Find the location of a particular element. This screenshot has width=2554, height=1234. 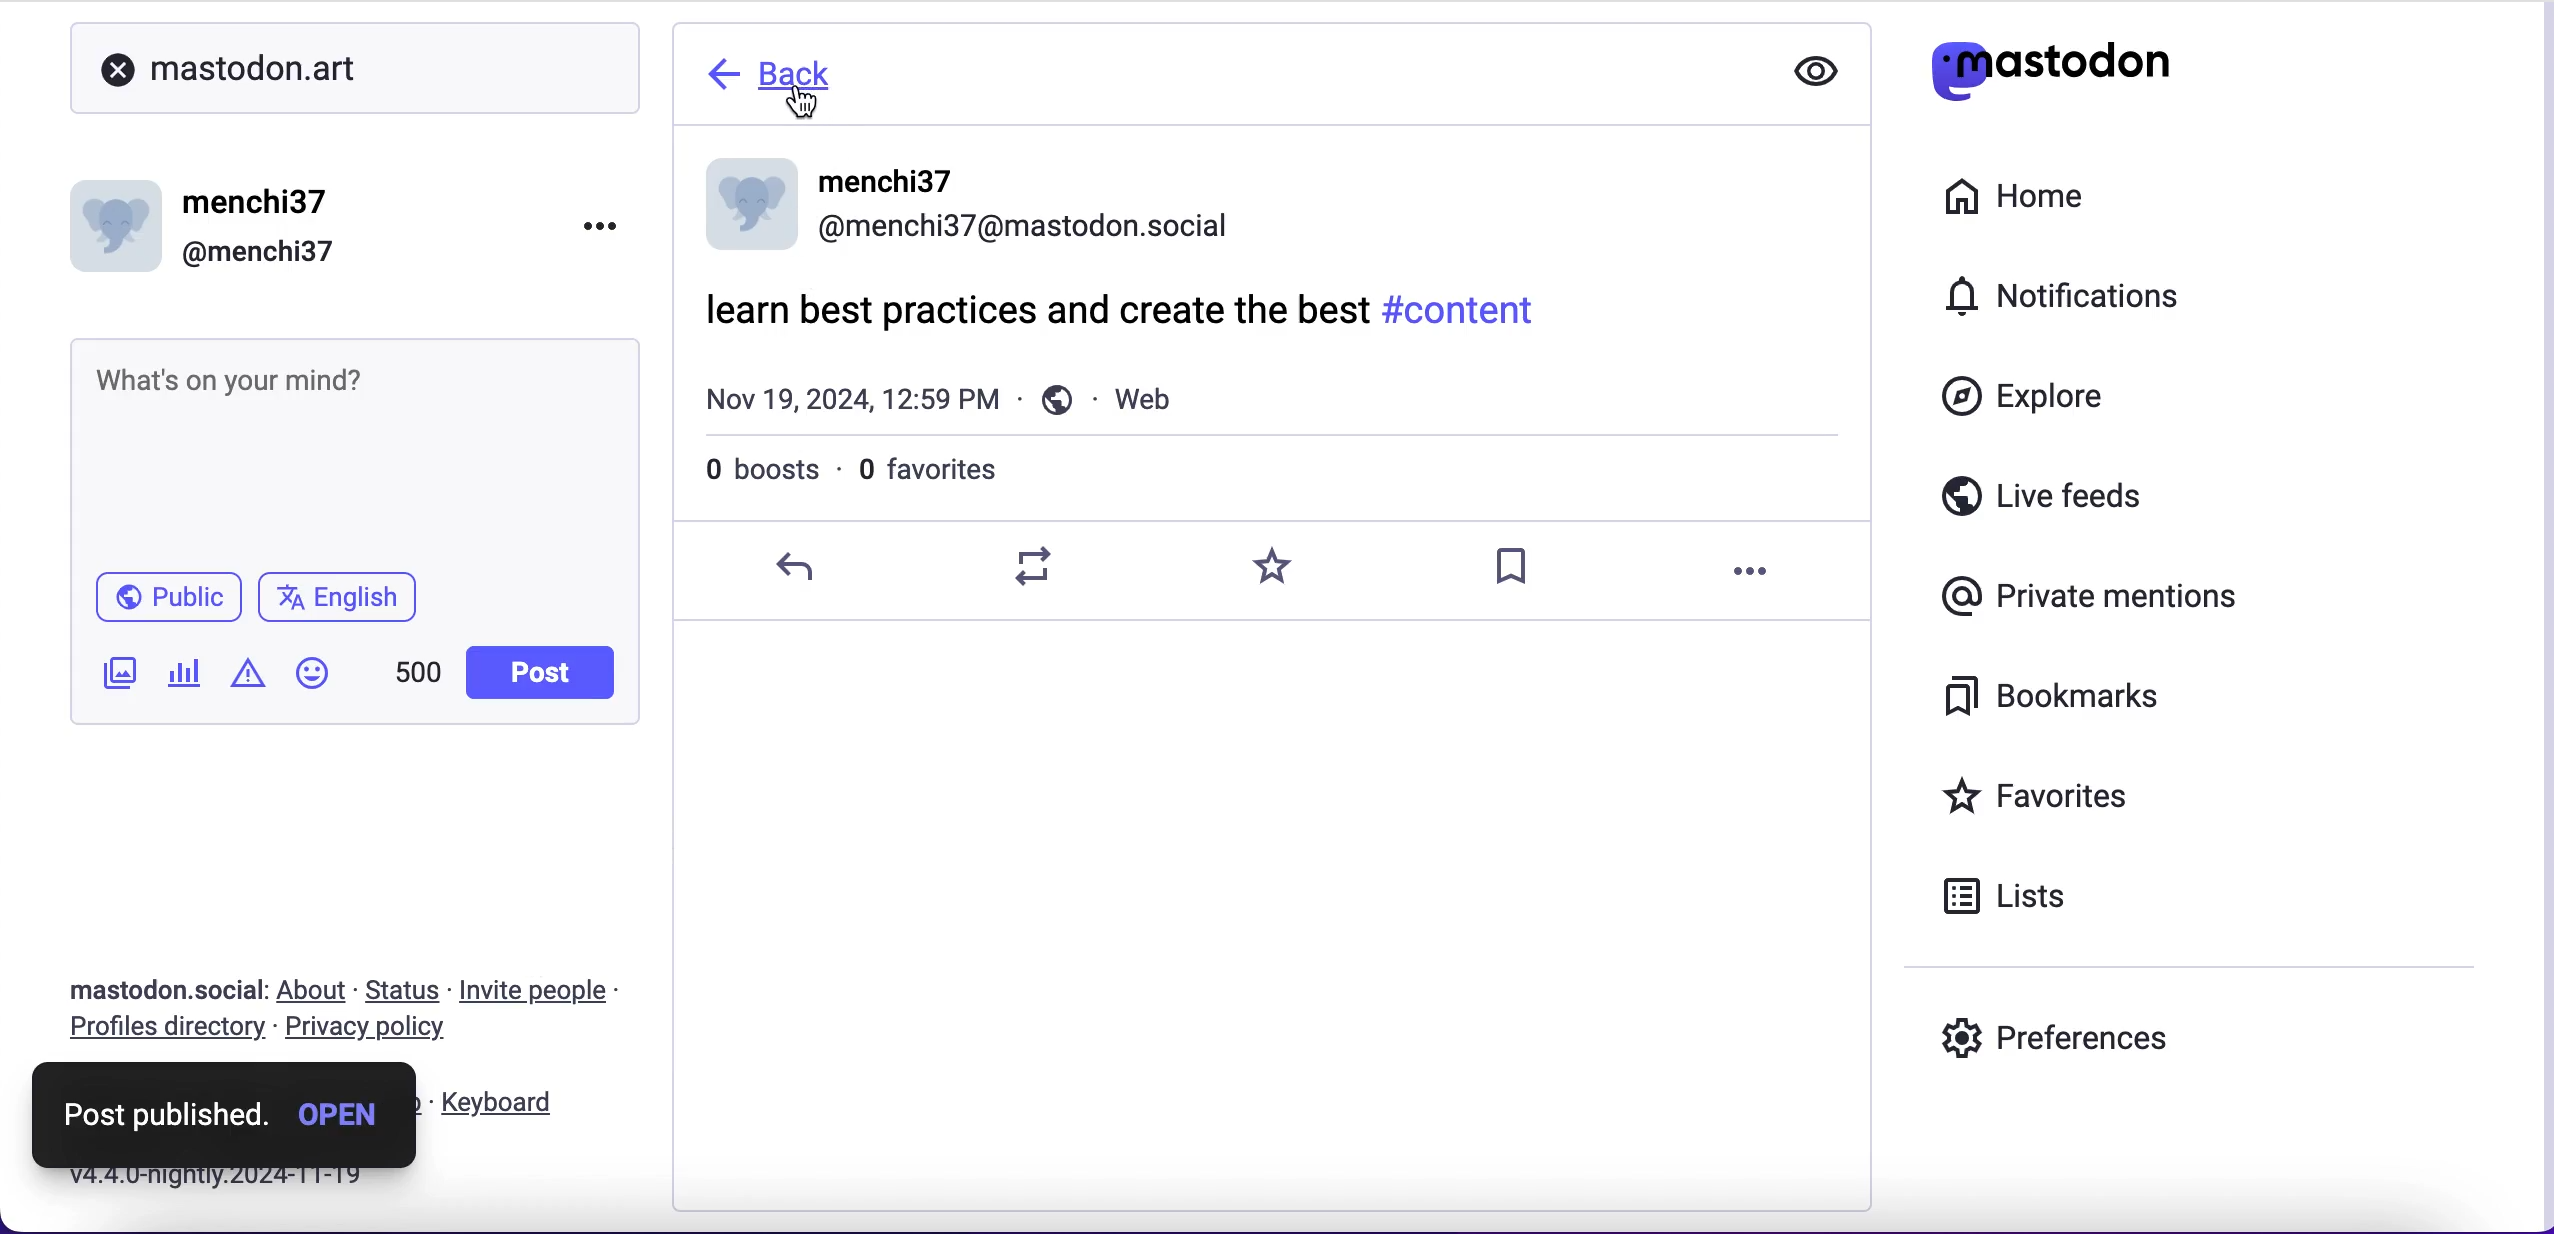

add image is located at coordinates (115, 676).